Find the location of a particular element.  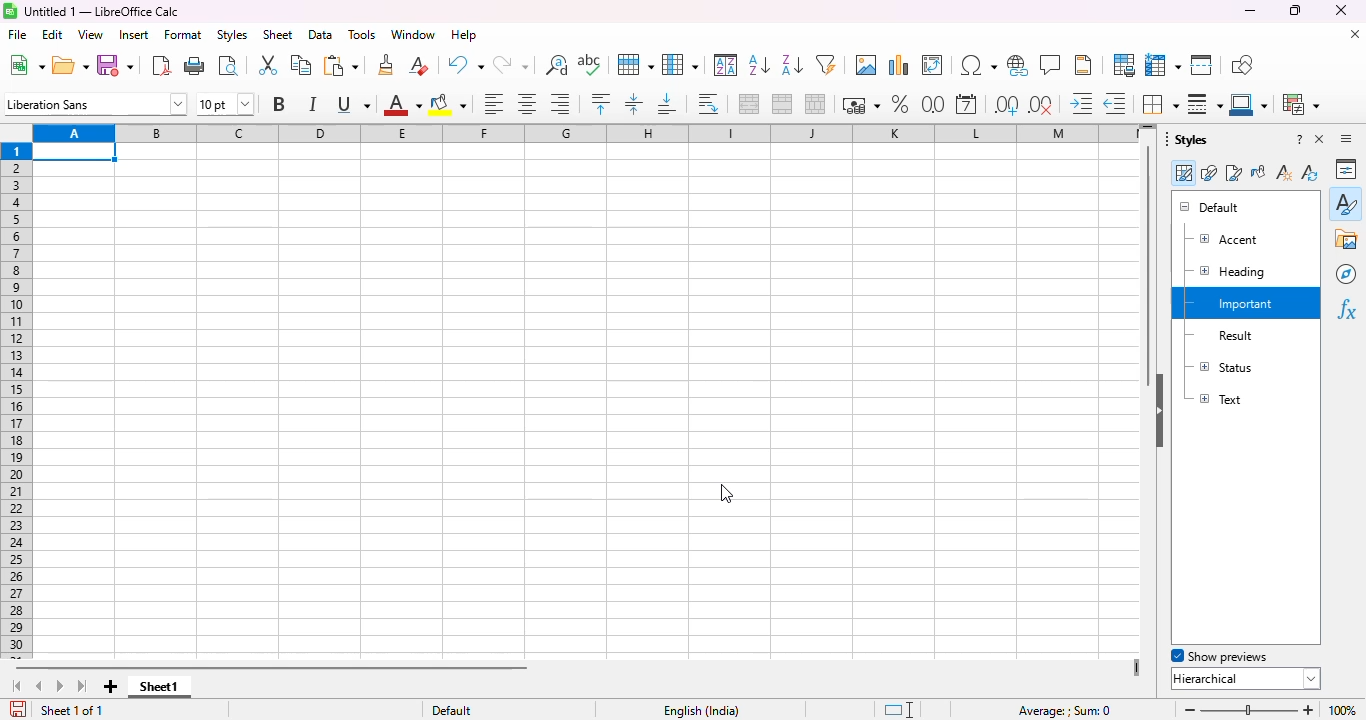

align center is located at coordinates (527, 104).